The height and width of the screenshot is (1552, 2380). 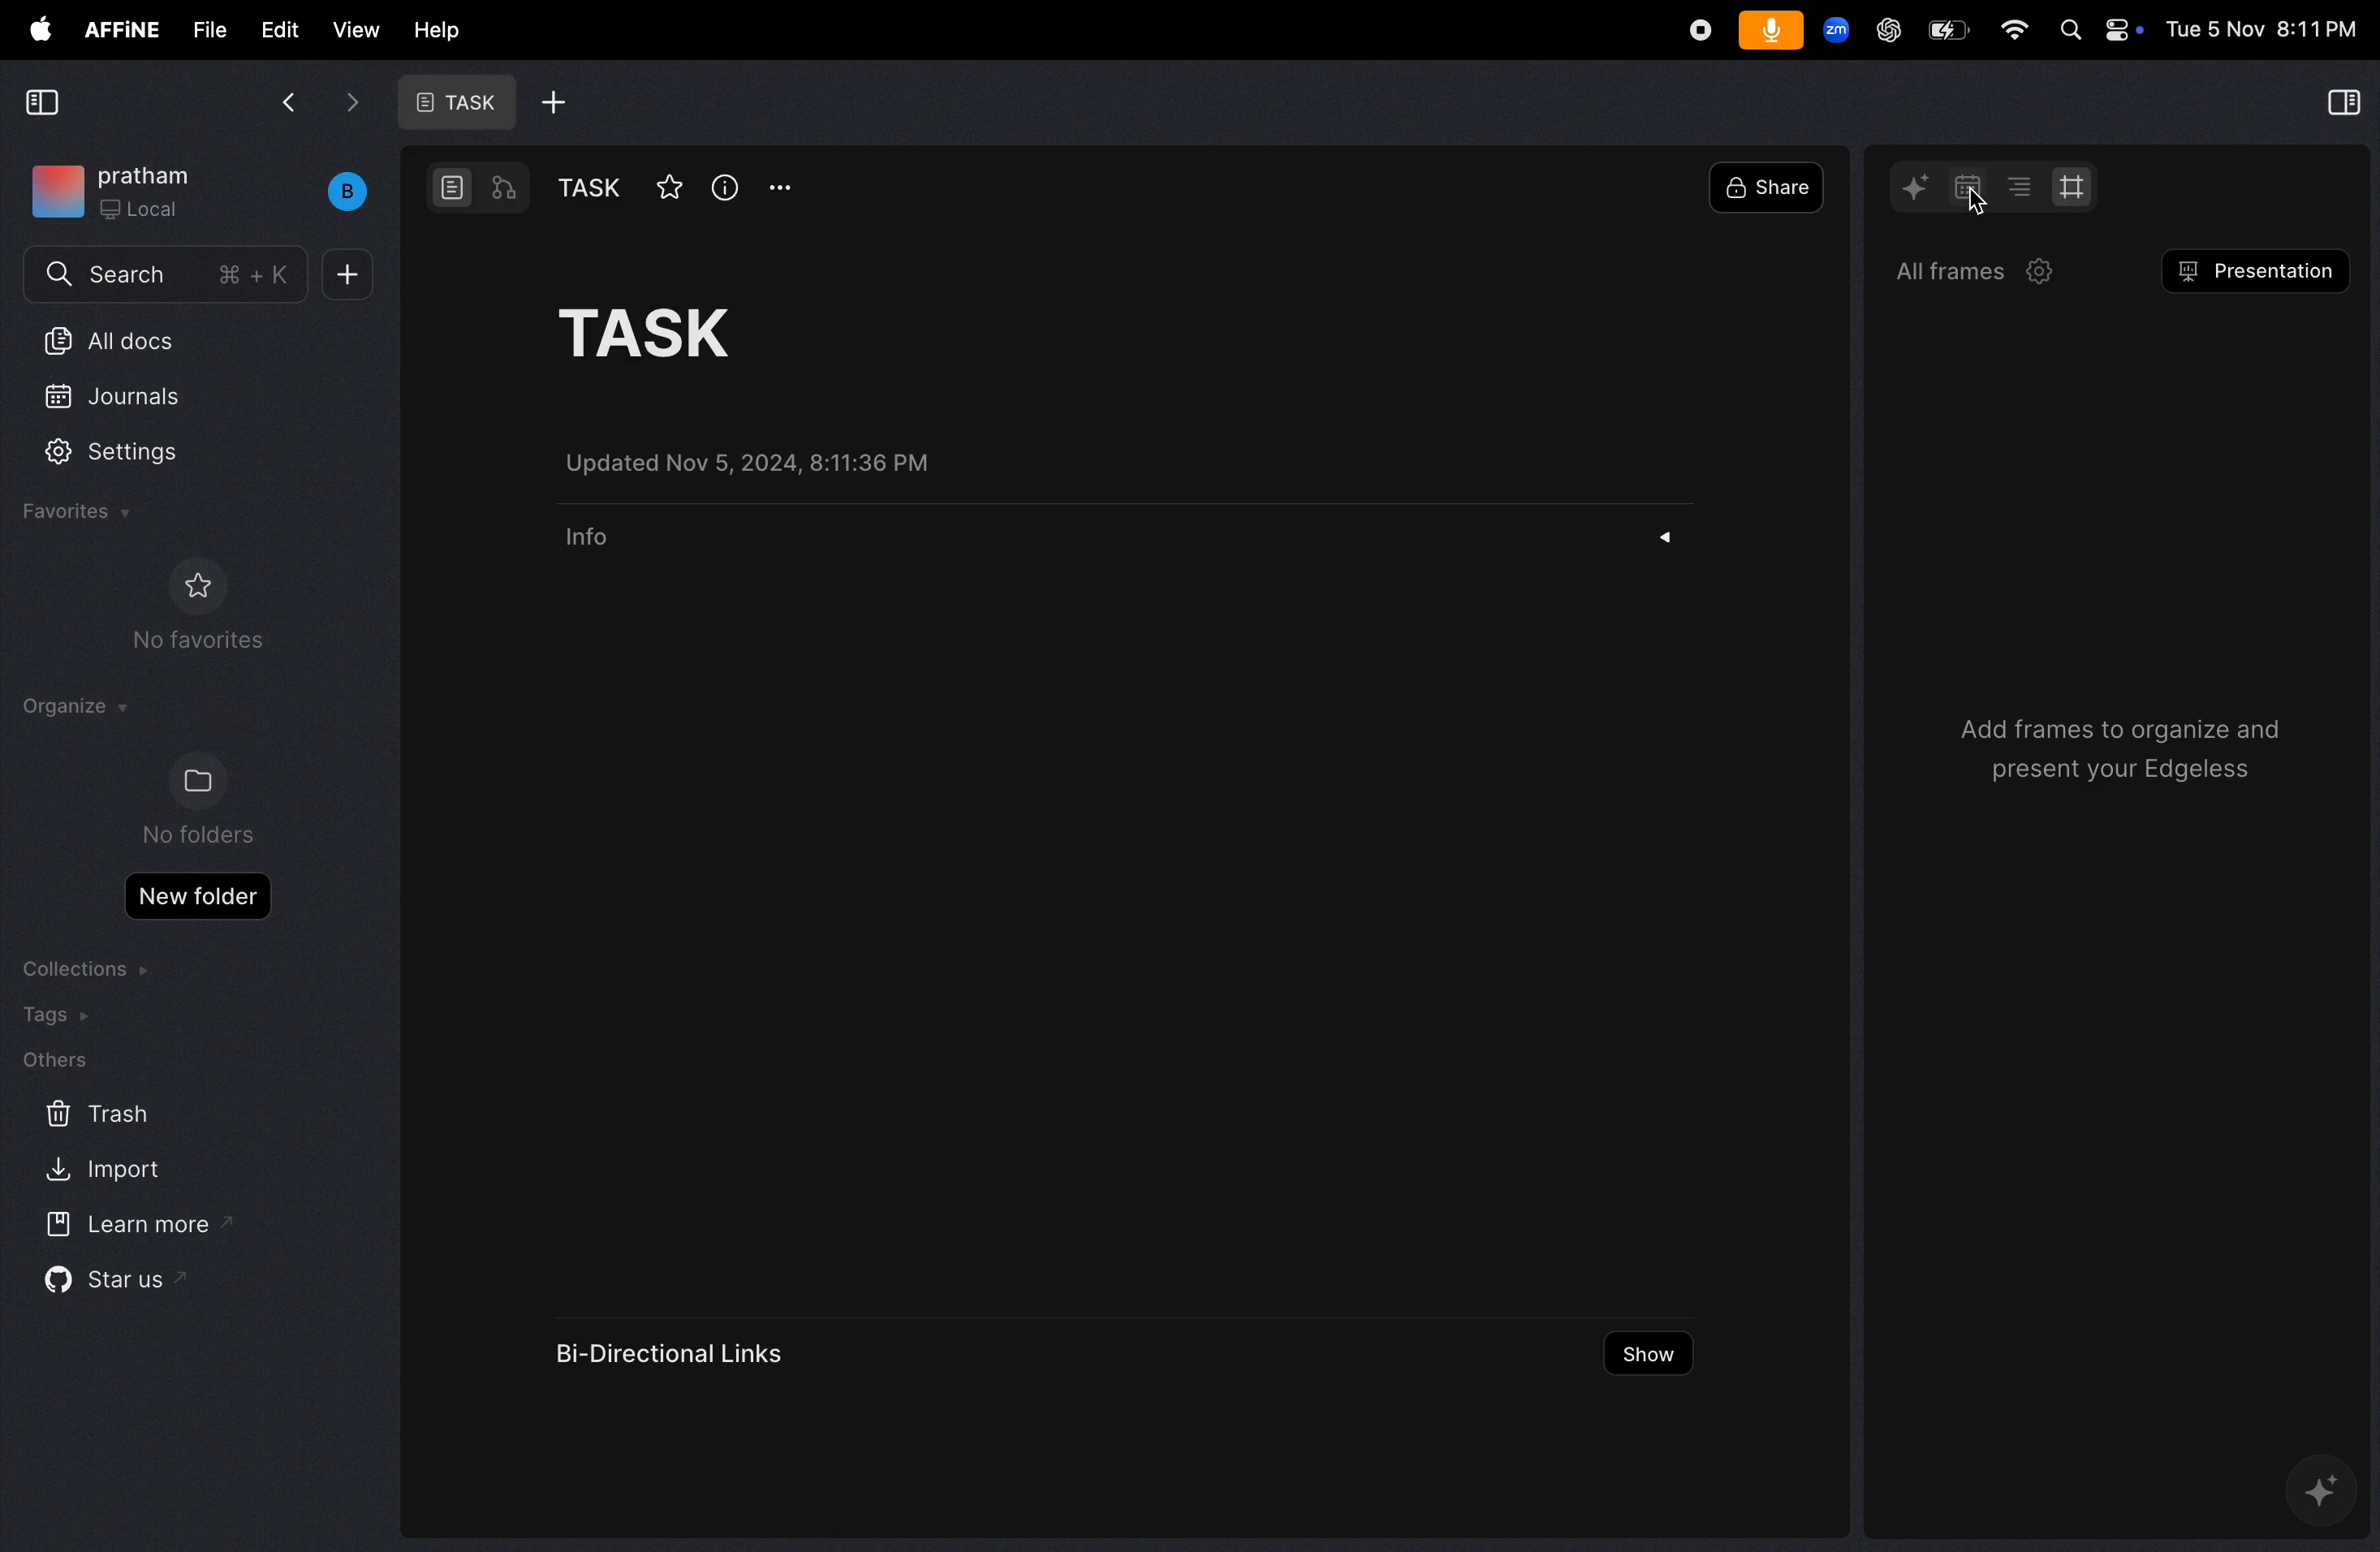 What do you see at coordinates (1695, 29) in the screenshot?
I see `record` at bounding box center [1695, 29].